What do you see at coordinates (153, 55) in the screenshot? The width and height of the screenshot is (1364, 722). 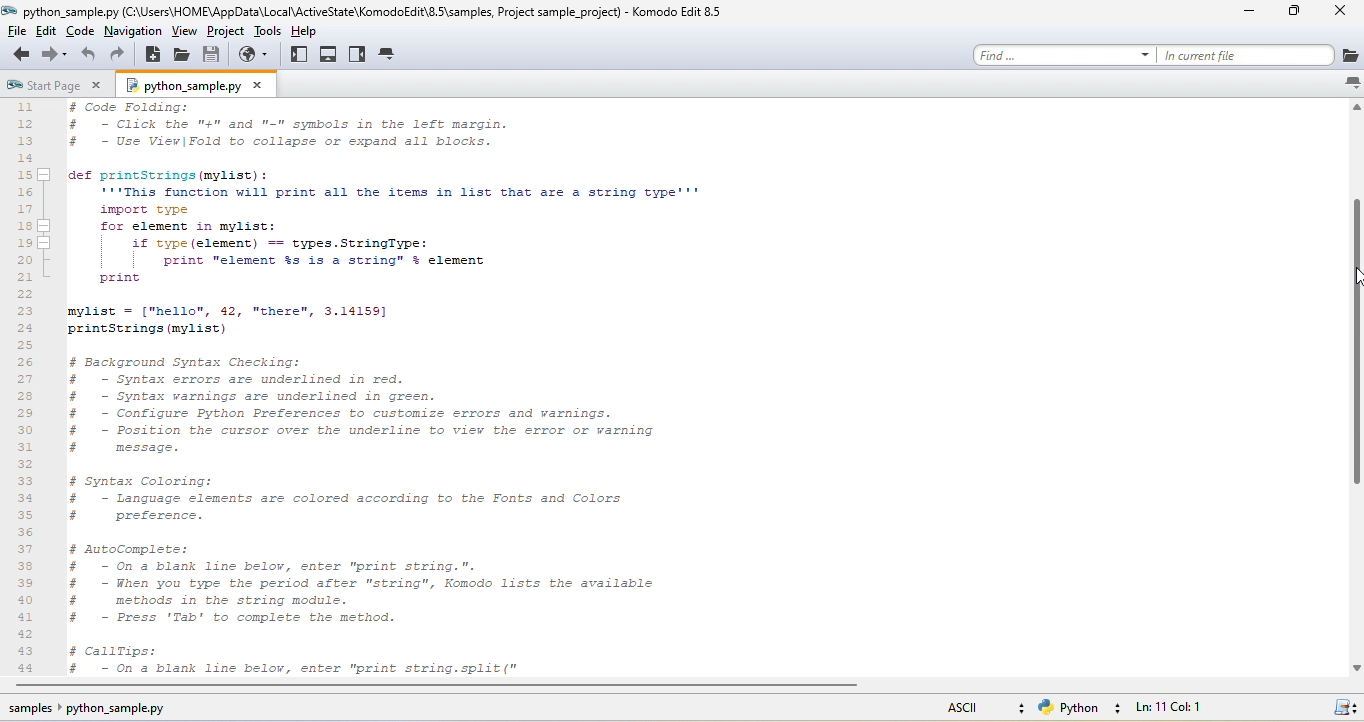 I see `new` at bounding box center [153, 55].